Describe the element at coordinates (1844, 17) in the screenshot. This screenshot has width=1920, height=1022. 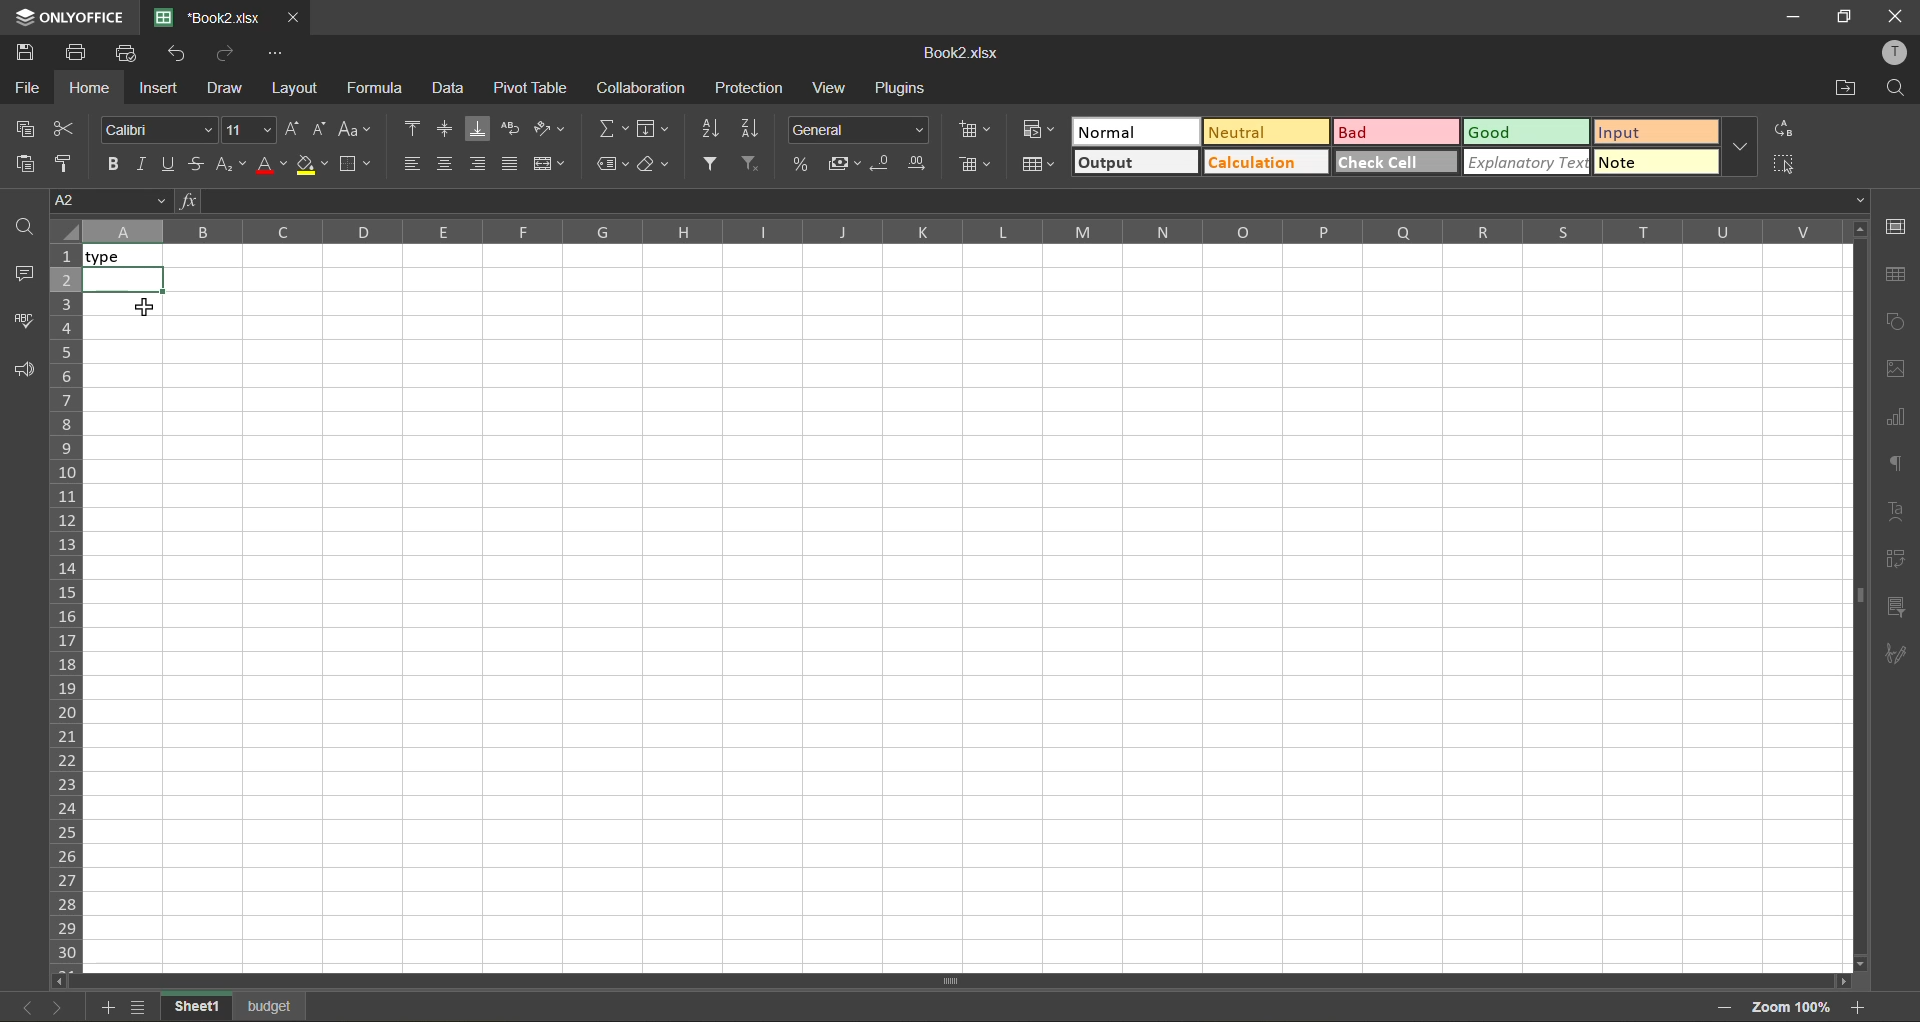
I see `maximize` at that location.